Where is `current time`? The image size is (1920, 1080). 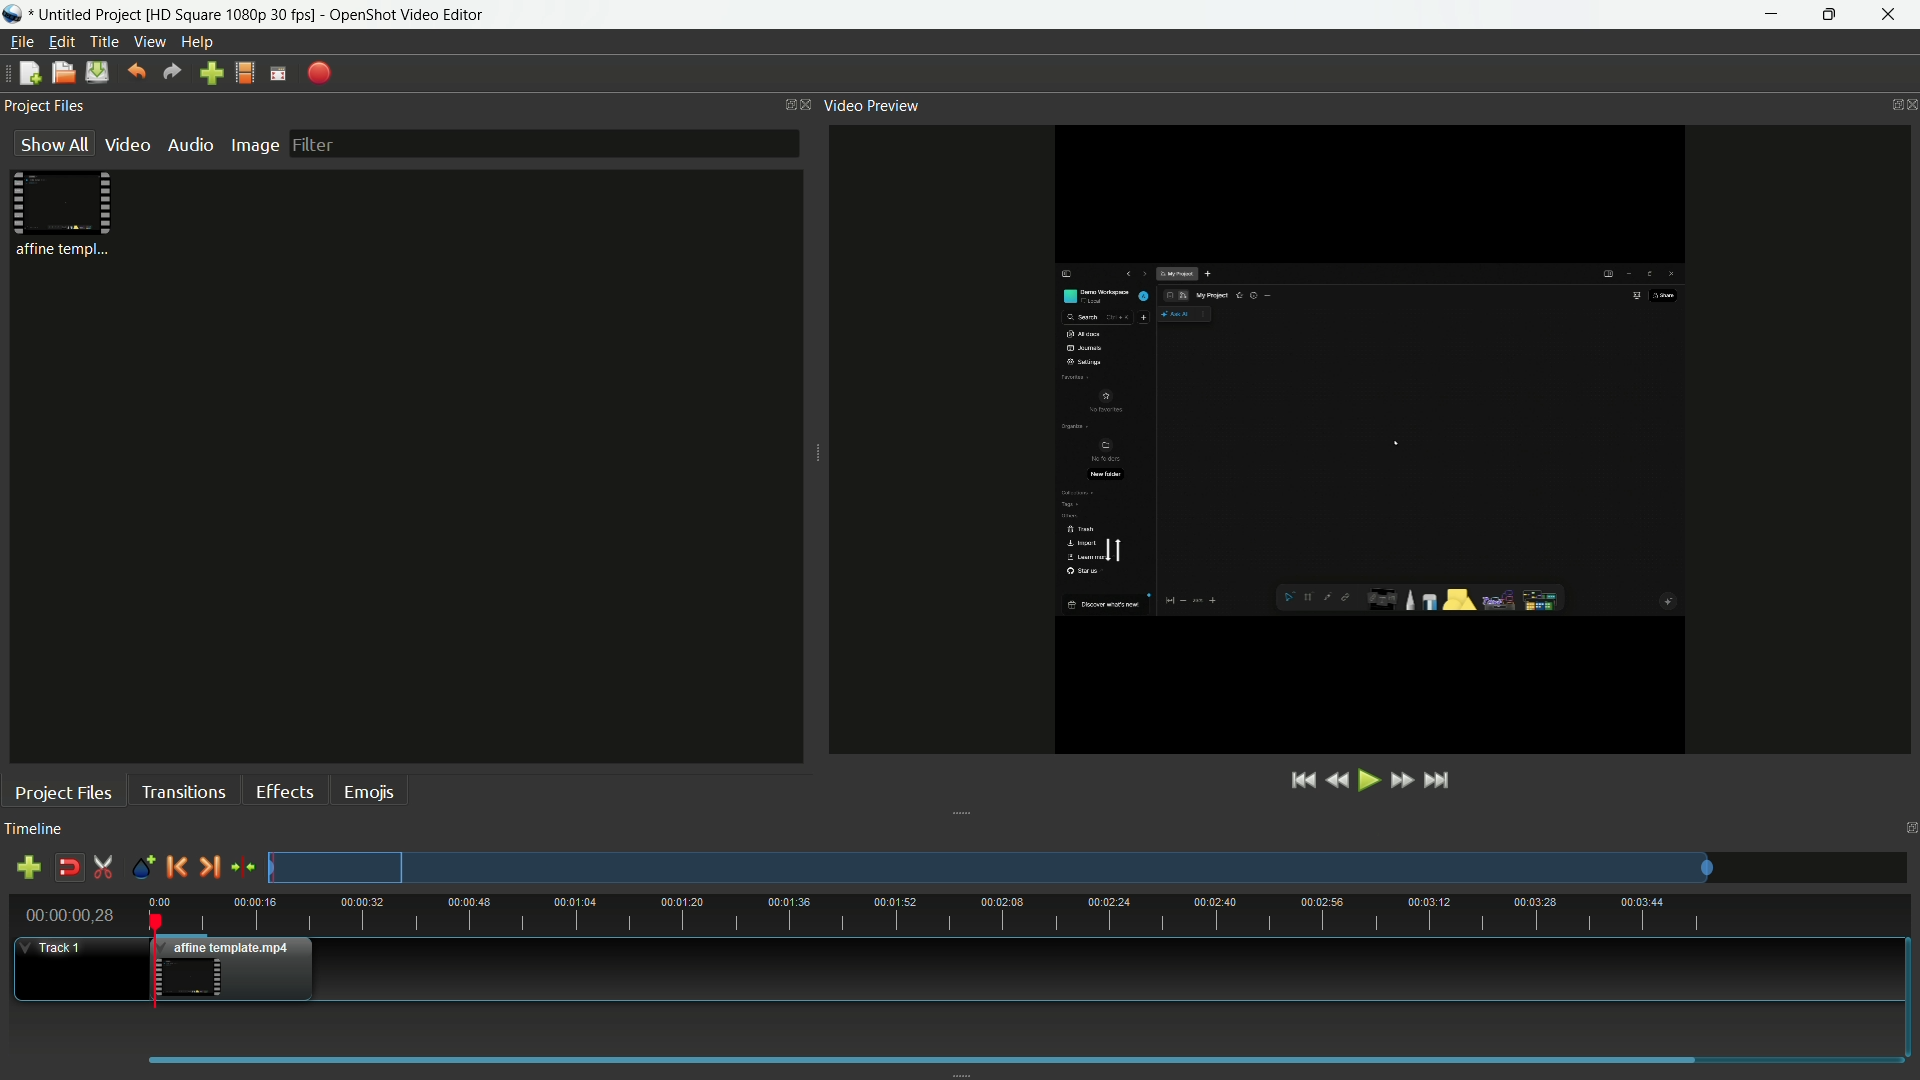 current time is located at coordinates (72, 914).